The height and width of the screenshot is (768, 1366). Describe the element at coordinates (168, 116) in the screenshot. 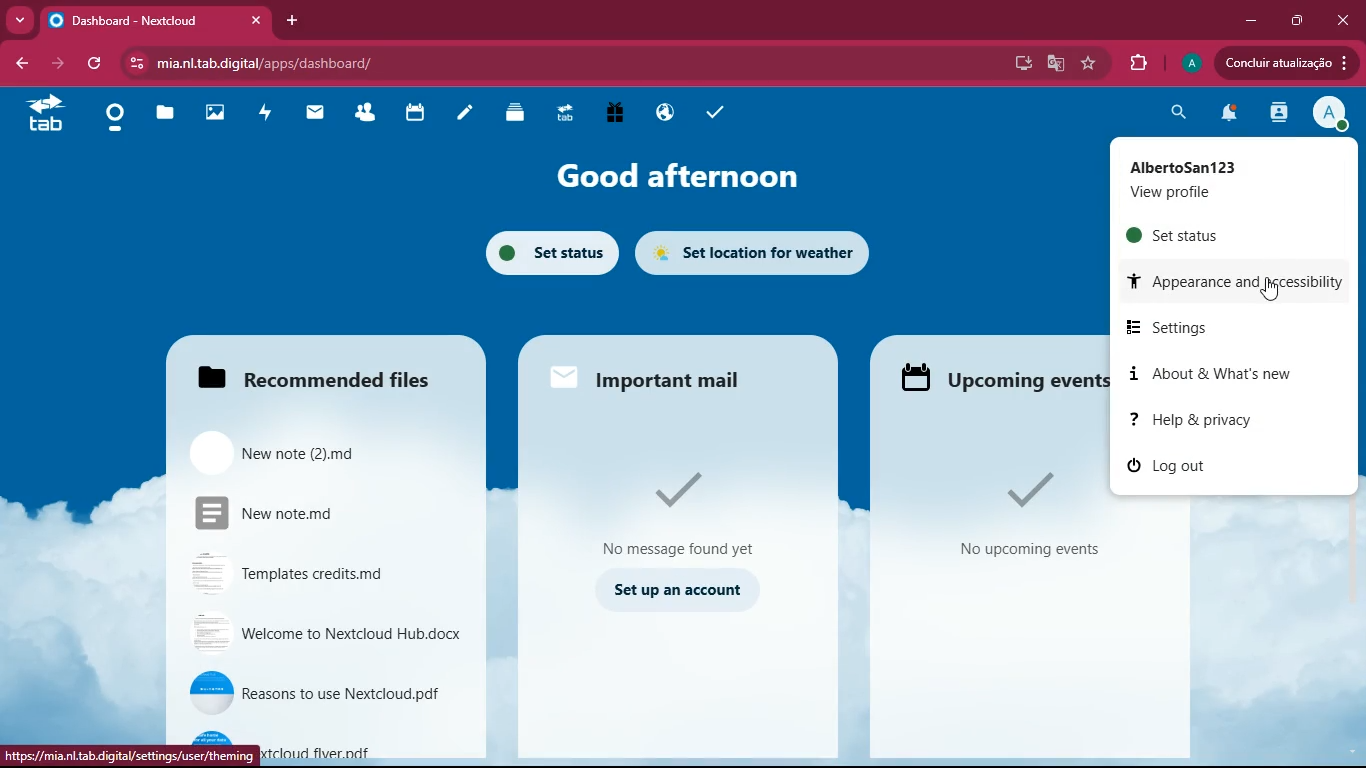

I see `files` at that location.